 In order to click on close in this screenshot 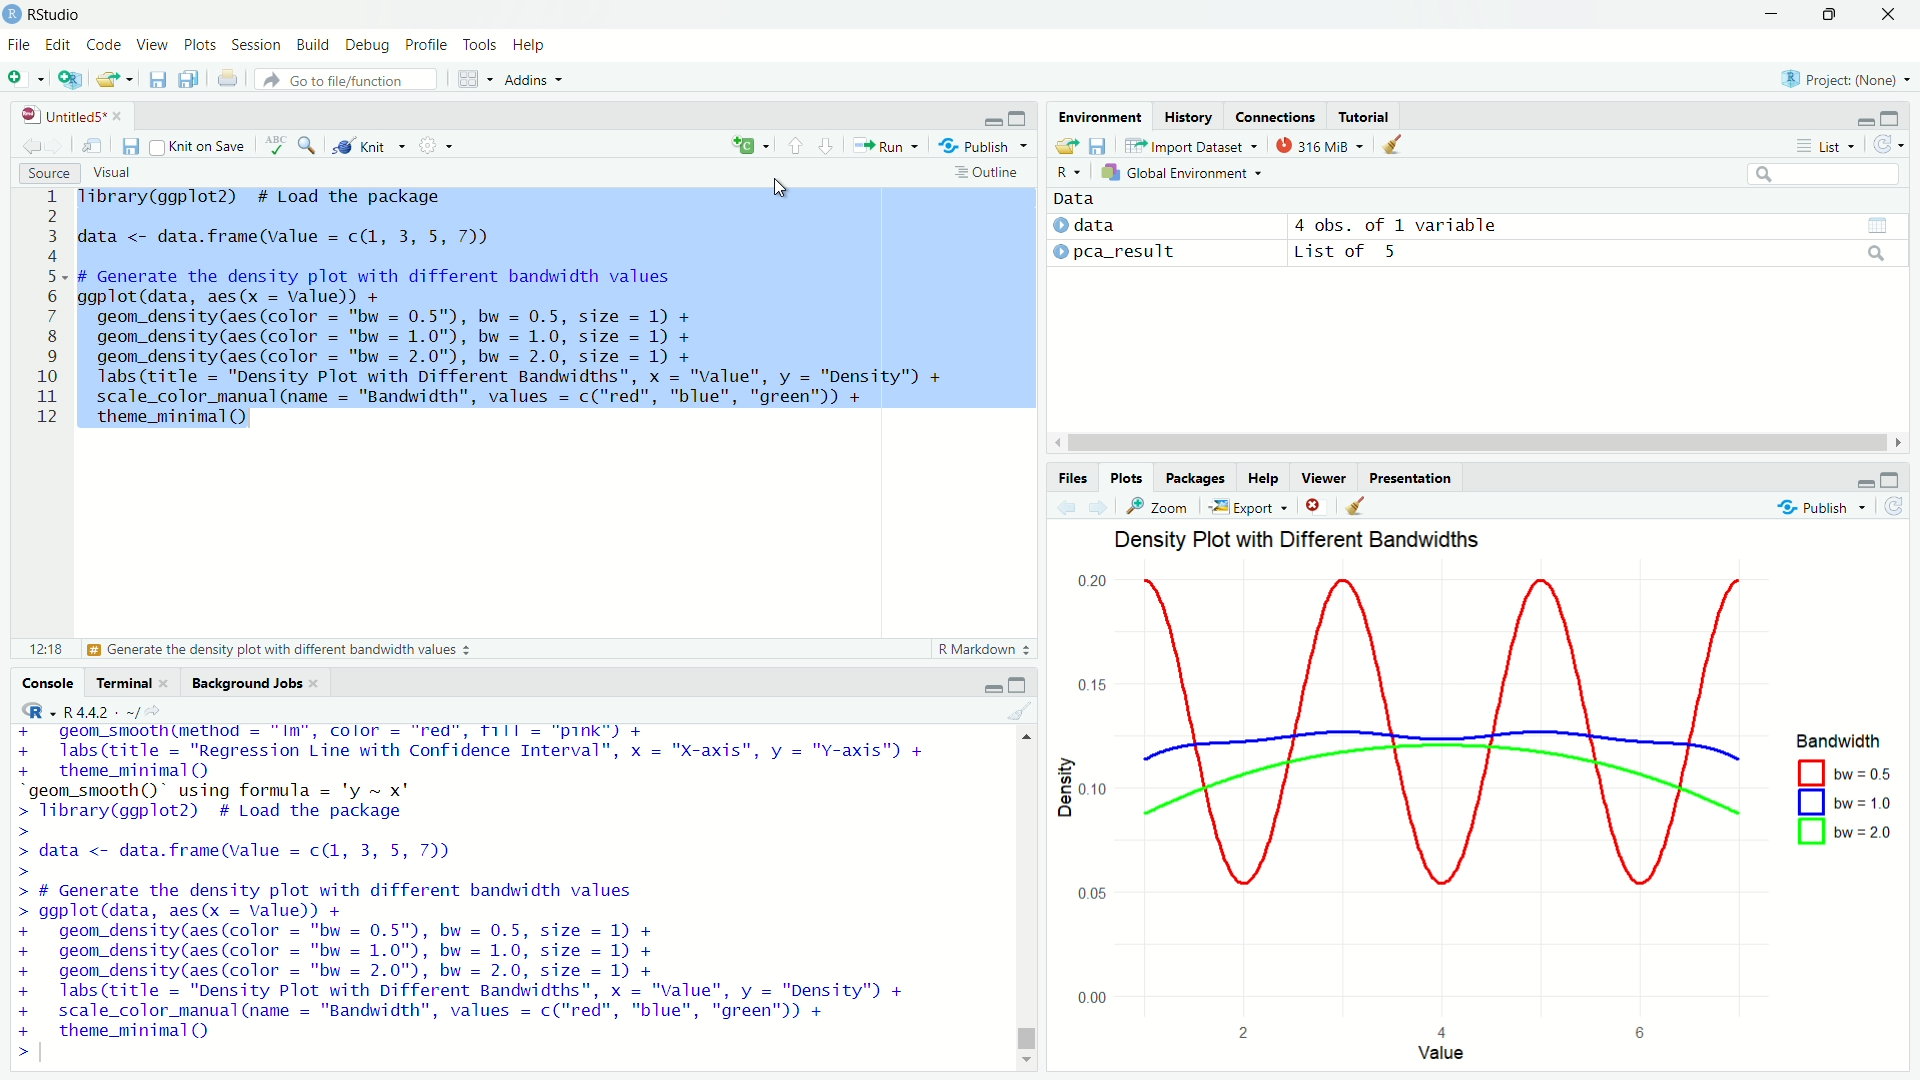, I will do `click(315, 684)`.